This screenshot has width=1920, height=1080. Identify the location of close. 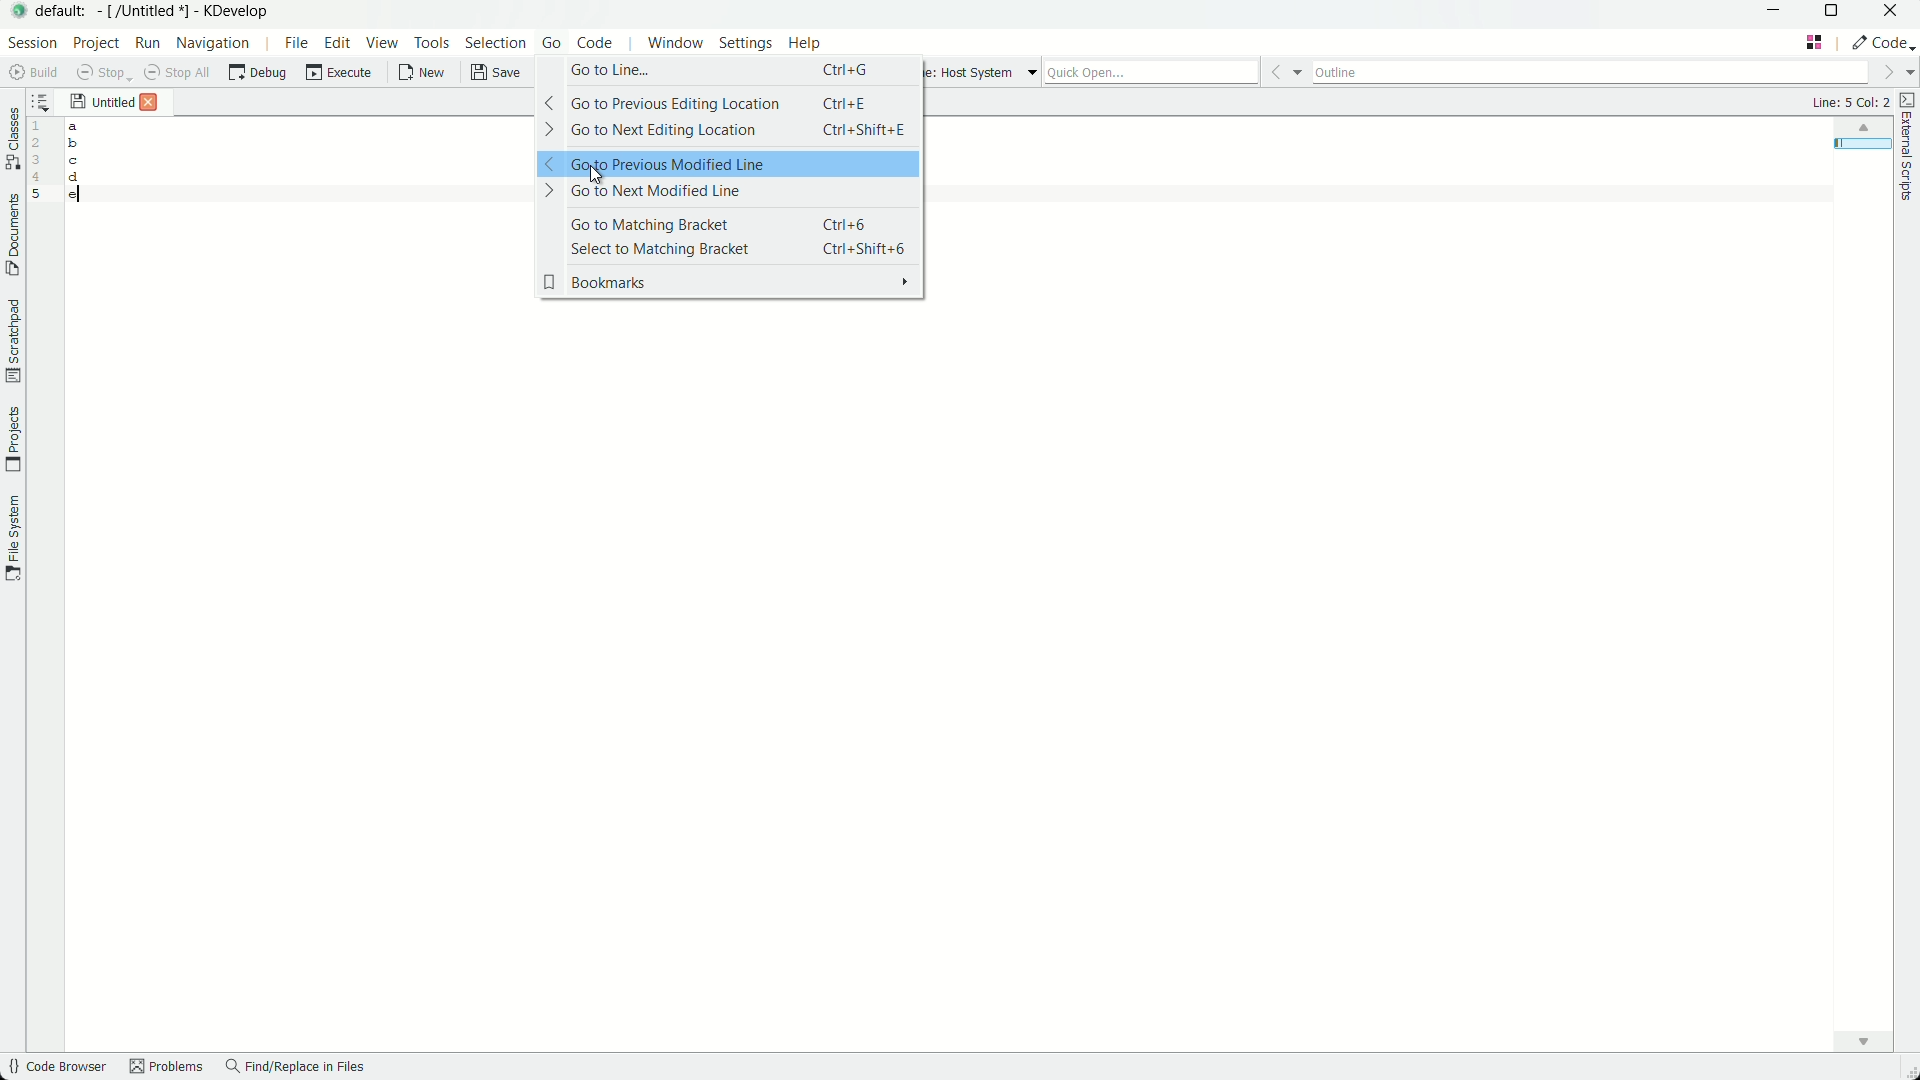
(148, 103).